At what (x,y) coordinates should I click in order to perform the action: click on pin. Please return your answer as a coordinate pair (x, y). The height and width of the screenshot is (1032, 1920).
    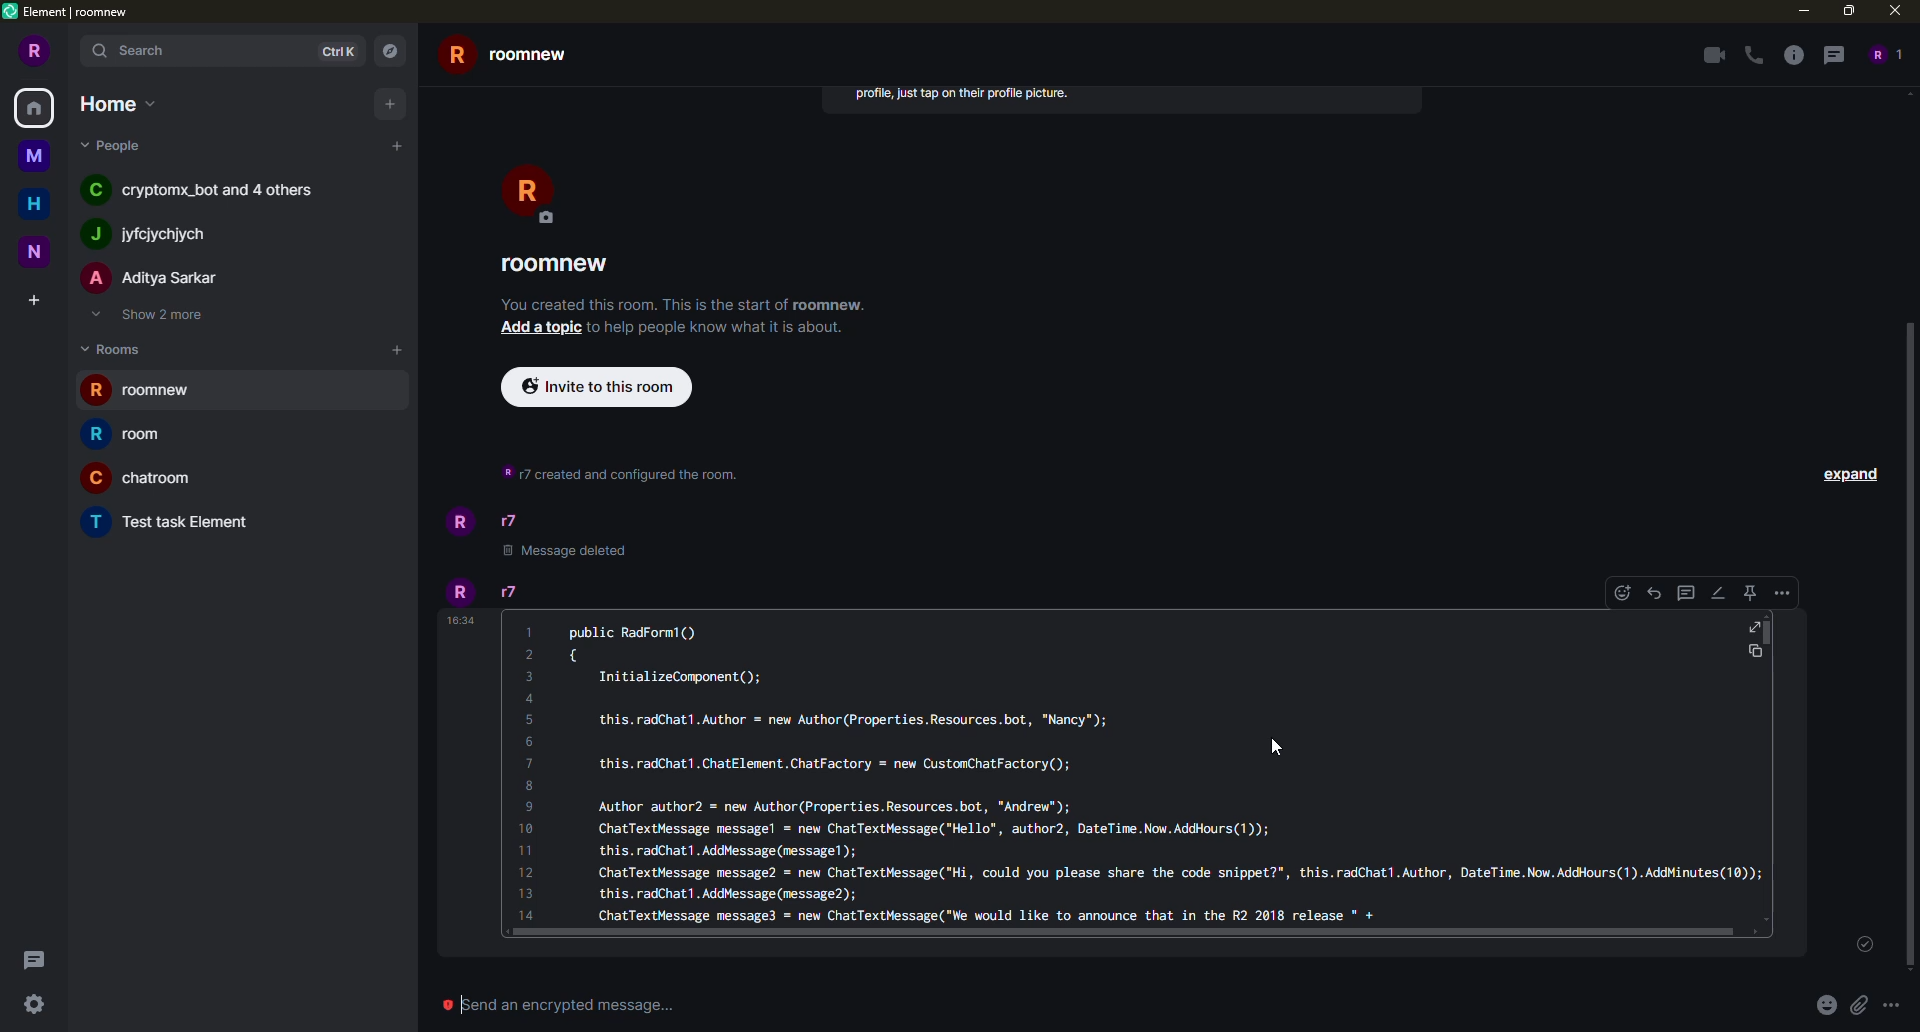
    Looking at the image, I should click on (1749, 594).